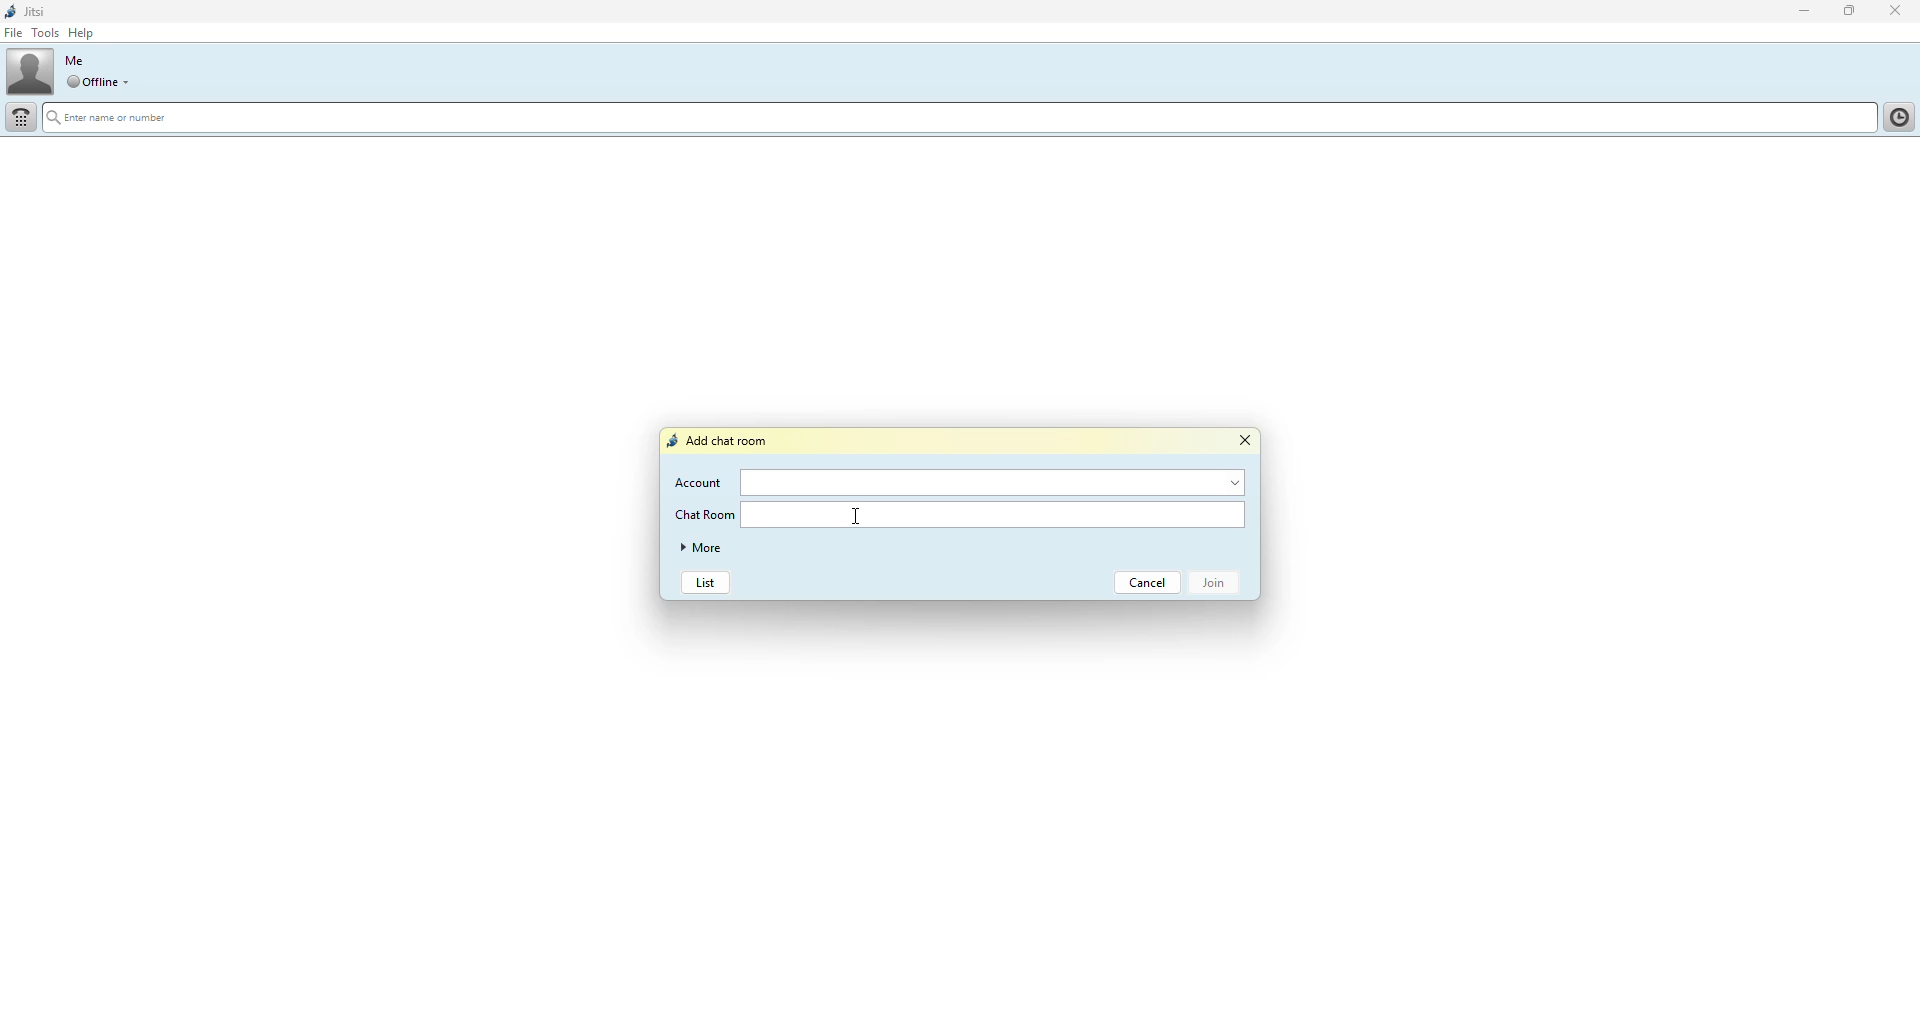  Describe the element at coordinates (1796, 12) in the screenshot. I see `minimize` at that location.